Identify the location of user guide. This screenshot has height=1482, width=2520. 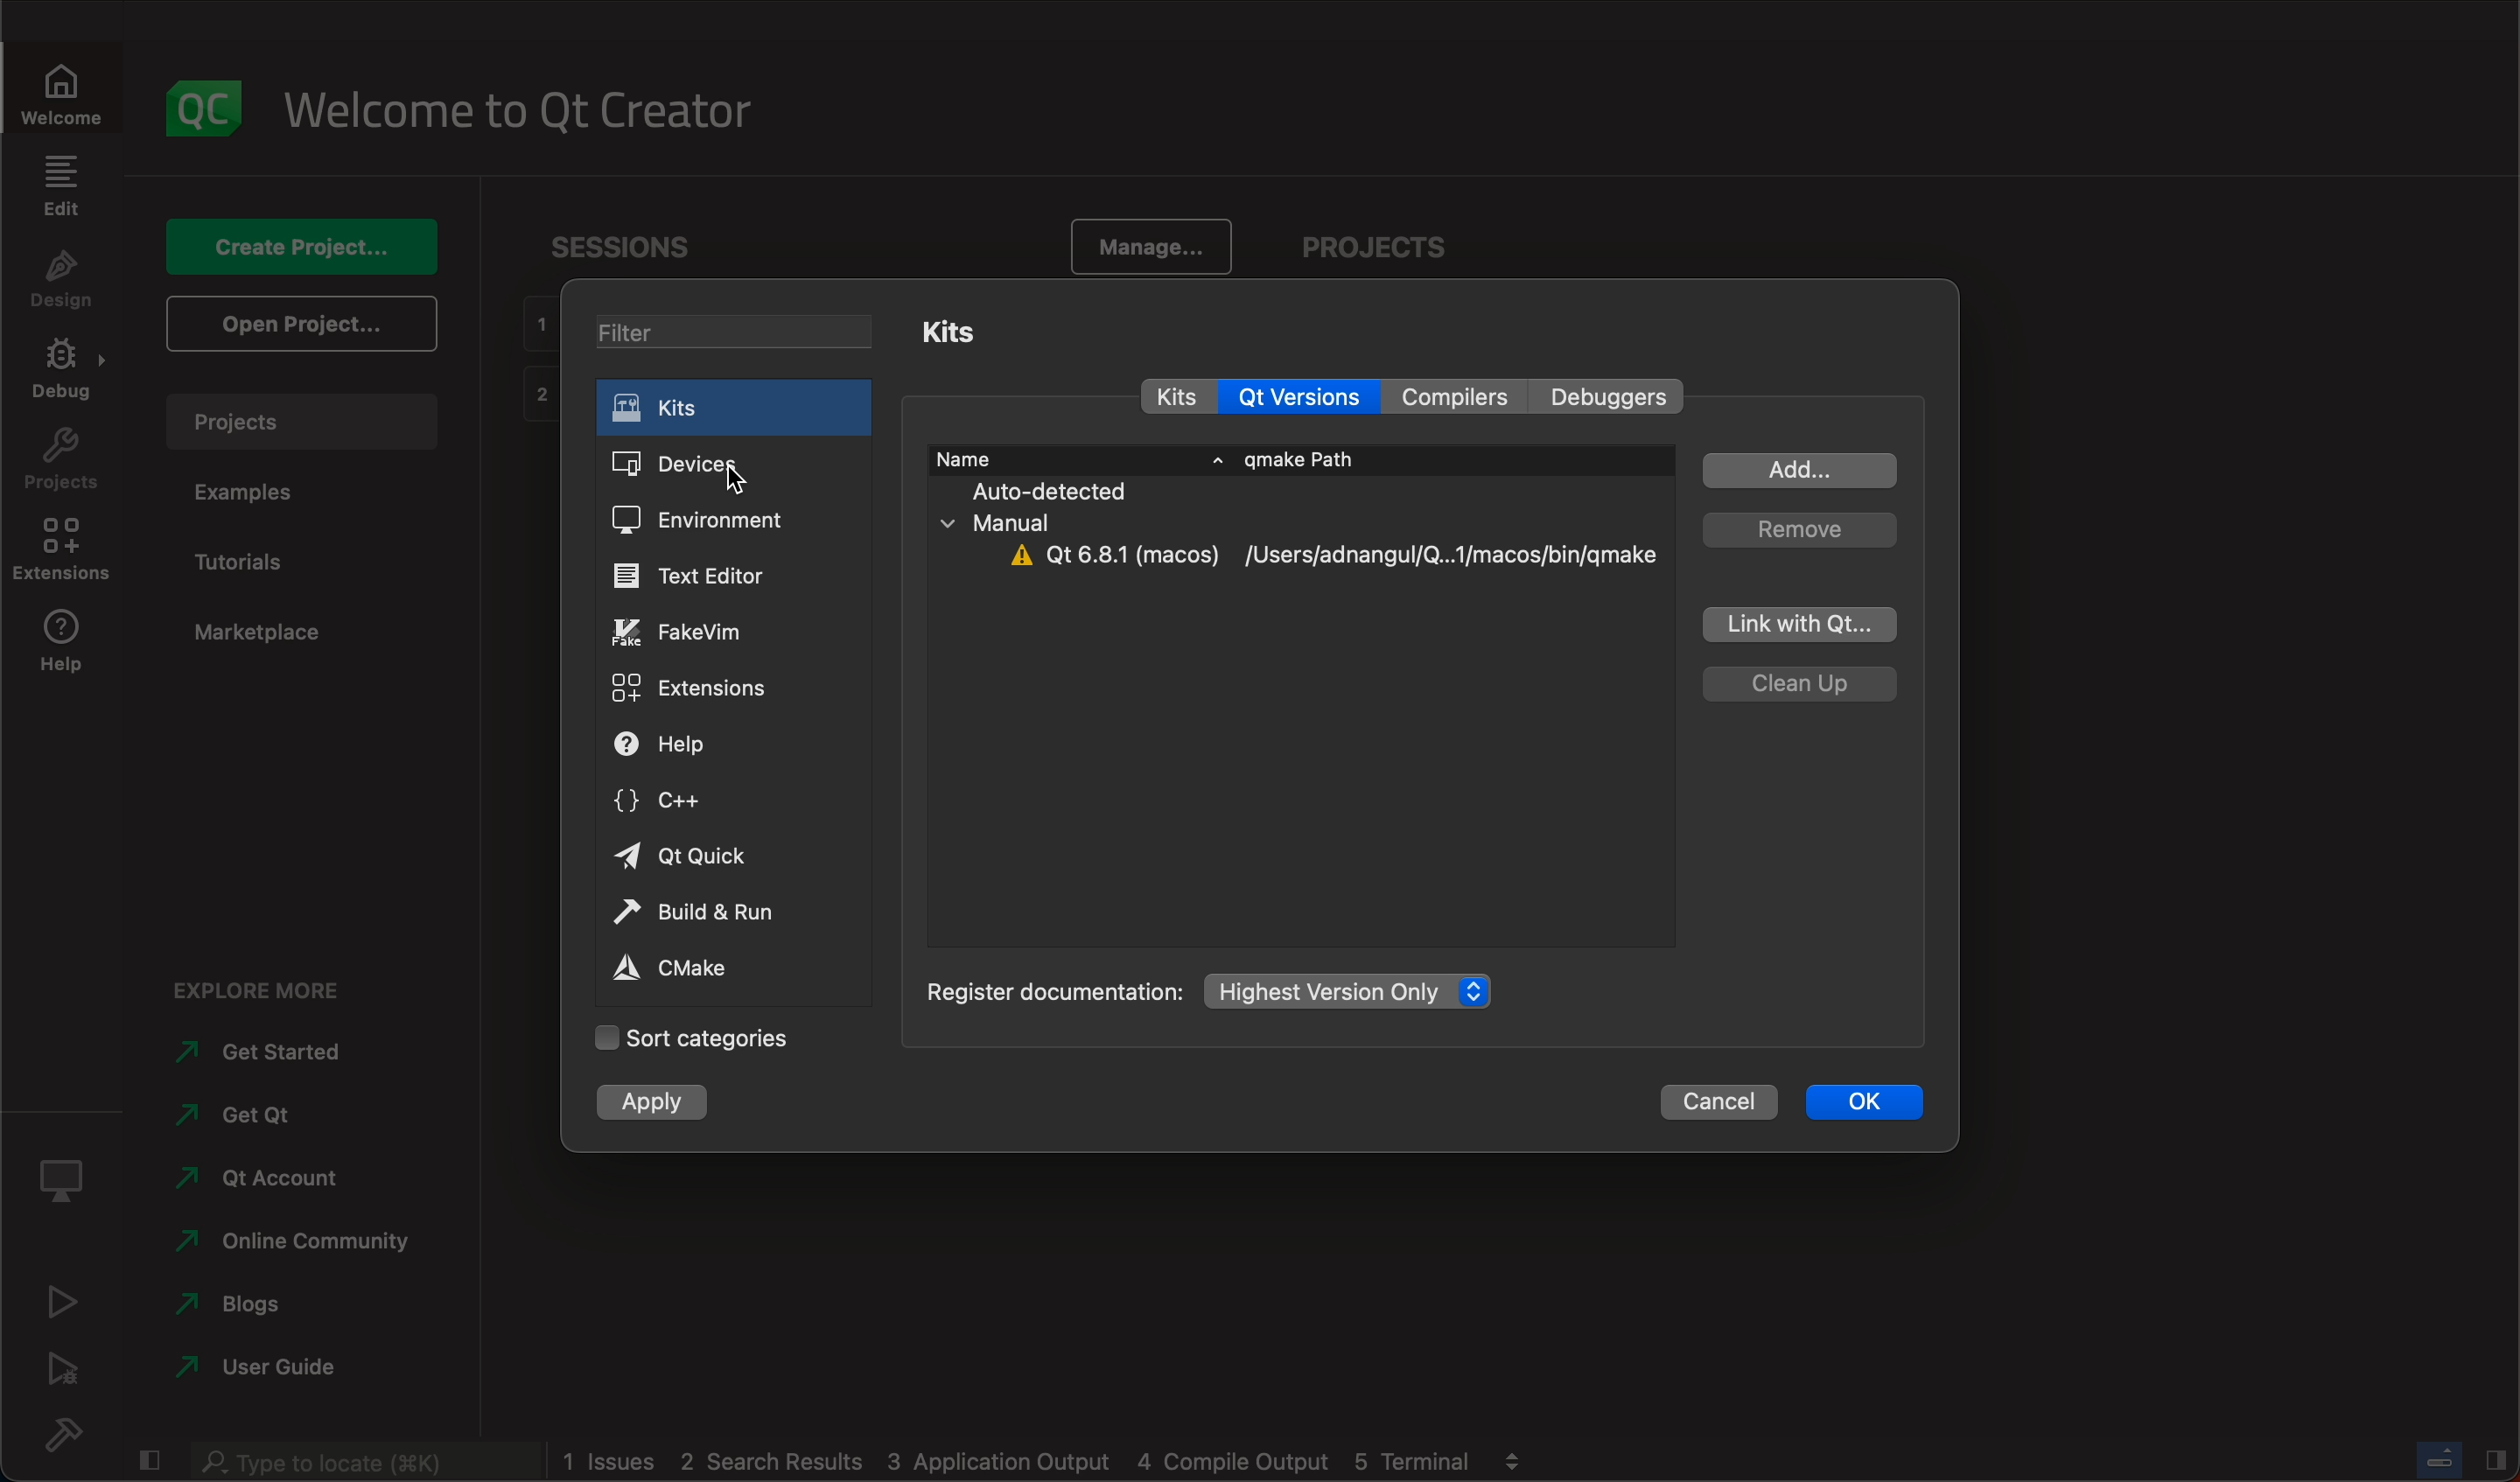
(289, 1363).